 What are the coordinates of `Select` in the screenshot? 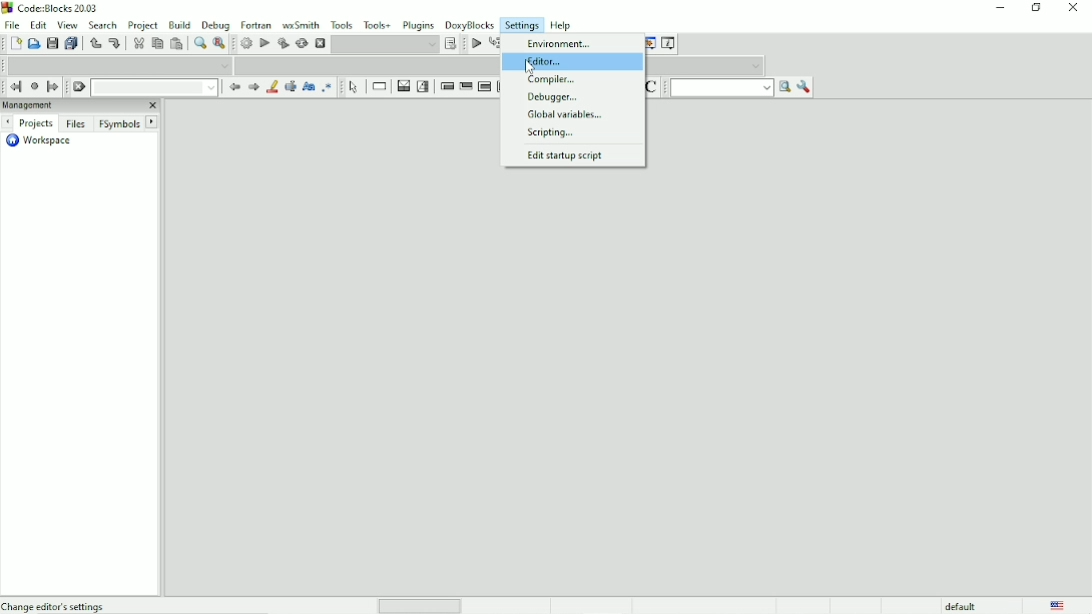 It's located at (355, 88).